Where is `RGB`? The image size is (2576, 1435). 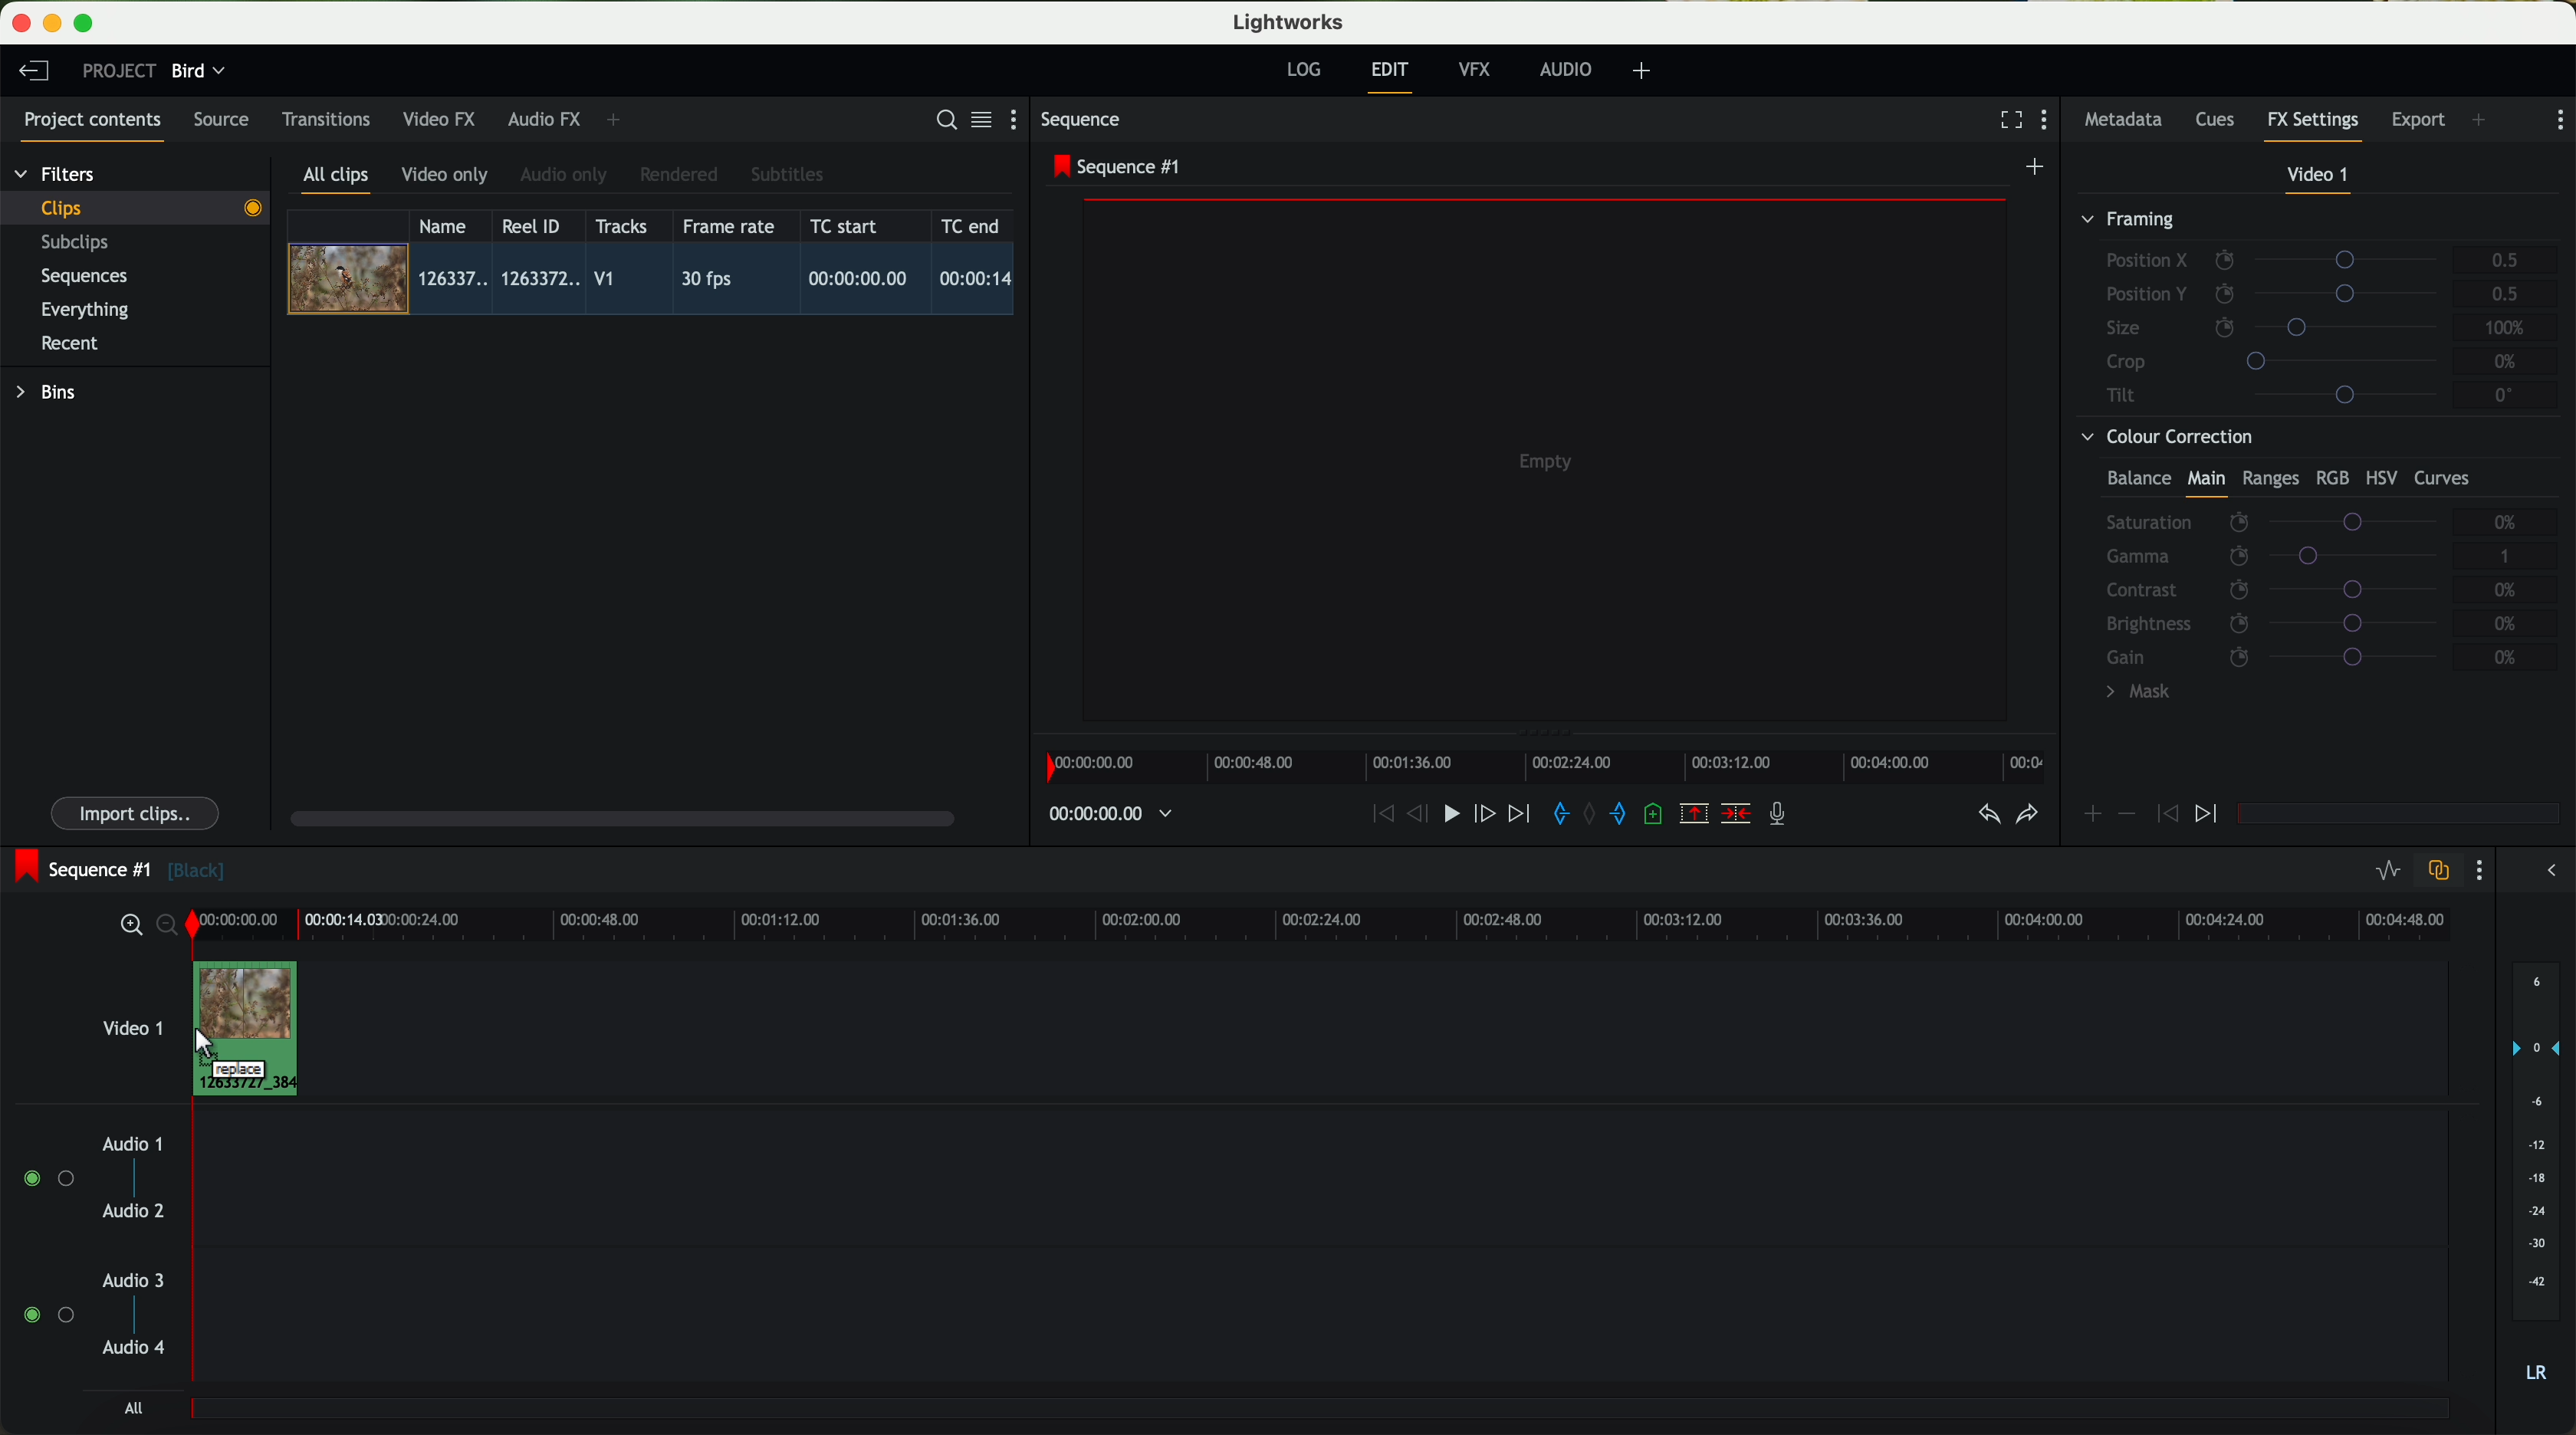
RGB is located at coordinates (2331, 476).